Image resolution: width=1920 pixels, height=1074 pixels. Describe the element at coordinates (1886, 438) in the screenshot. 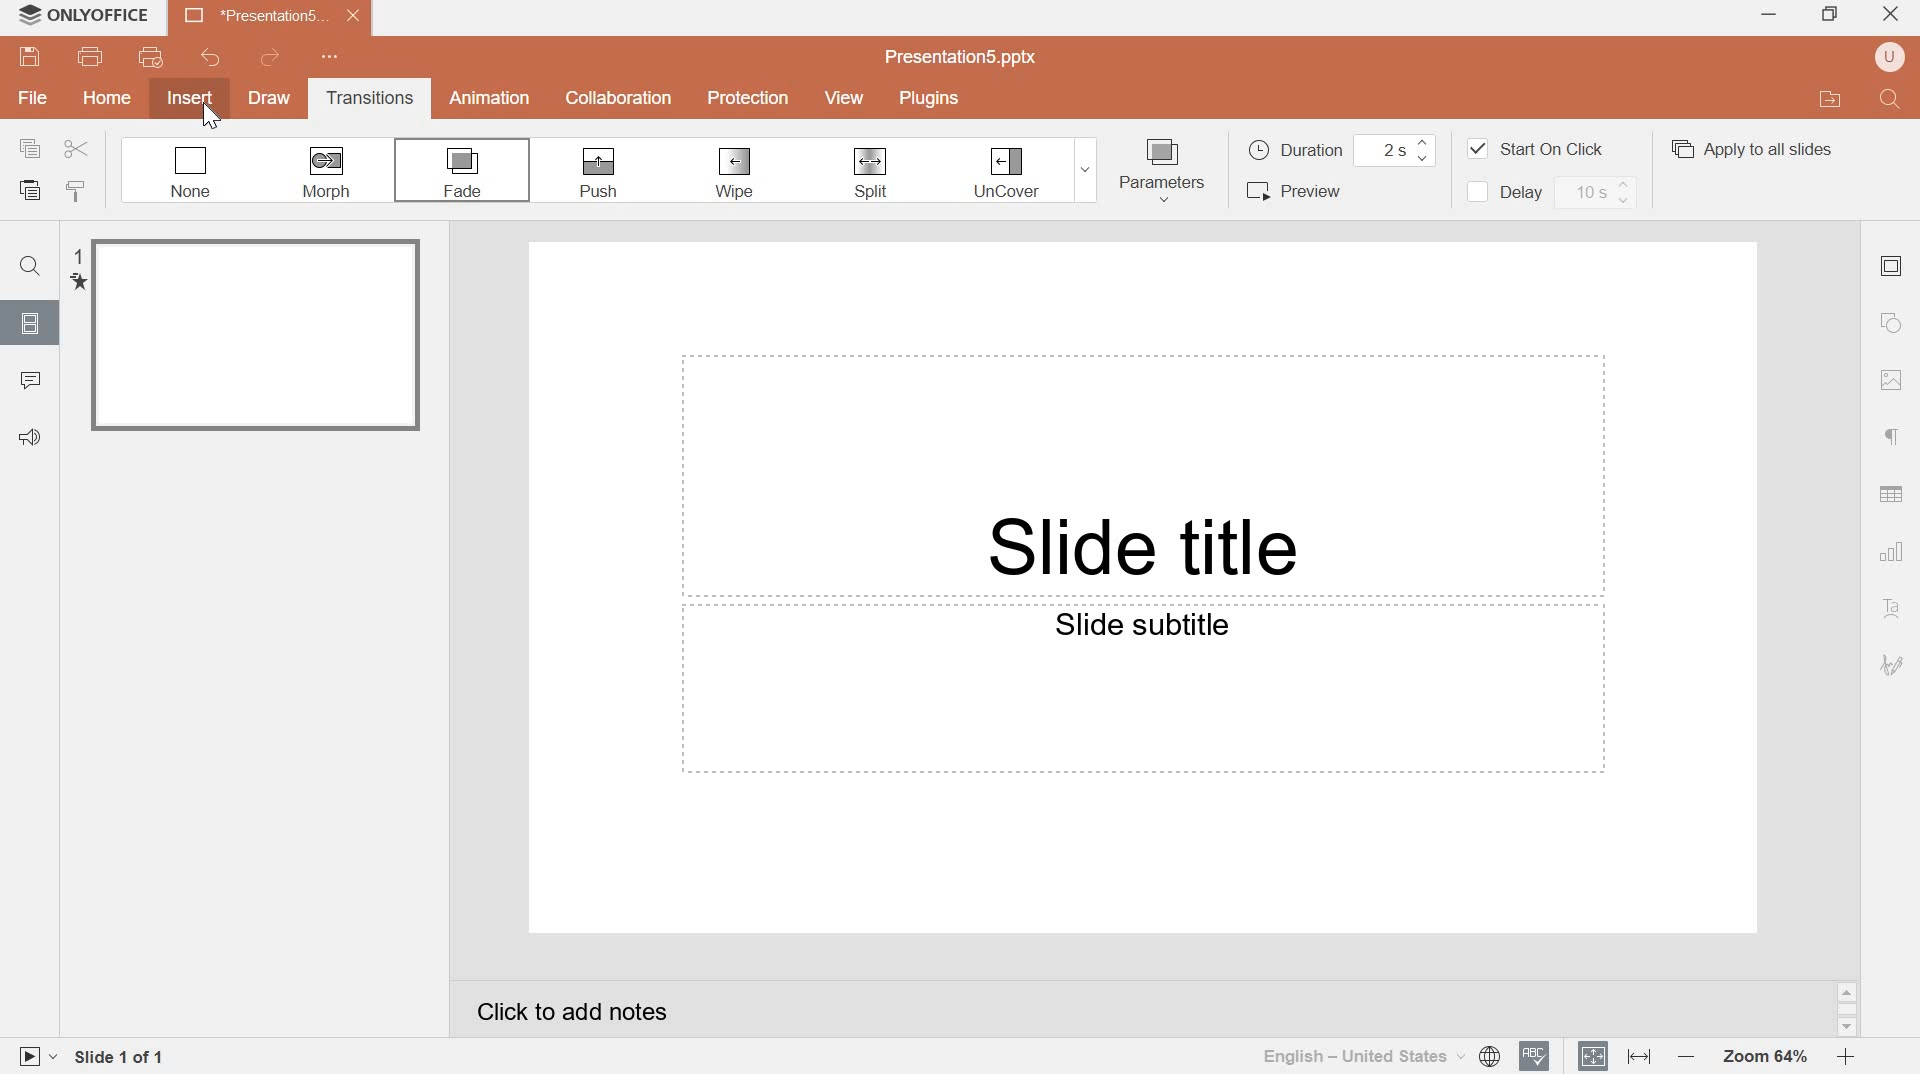

I see `paragraph settings` at that location.